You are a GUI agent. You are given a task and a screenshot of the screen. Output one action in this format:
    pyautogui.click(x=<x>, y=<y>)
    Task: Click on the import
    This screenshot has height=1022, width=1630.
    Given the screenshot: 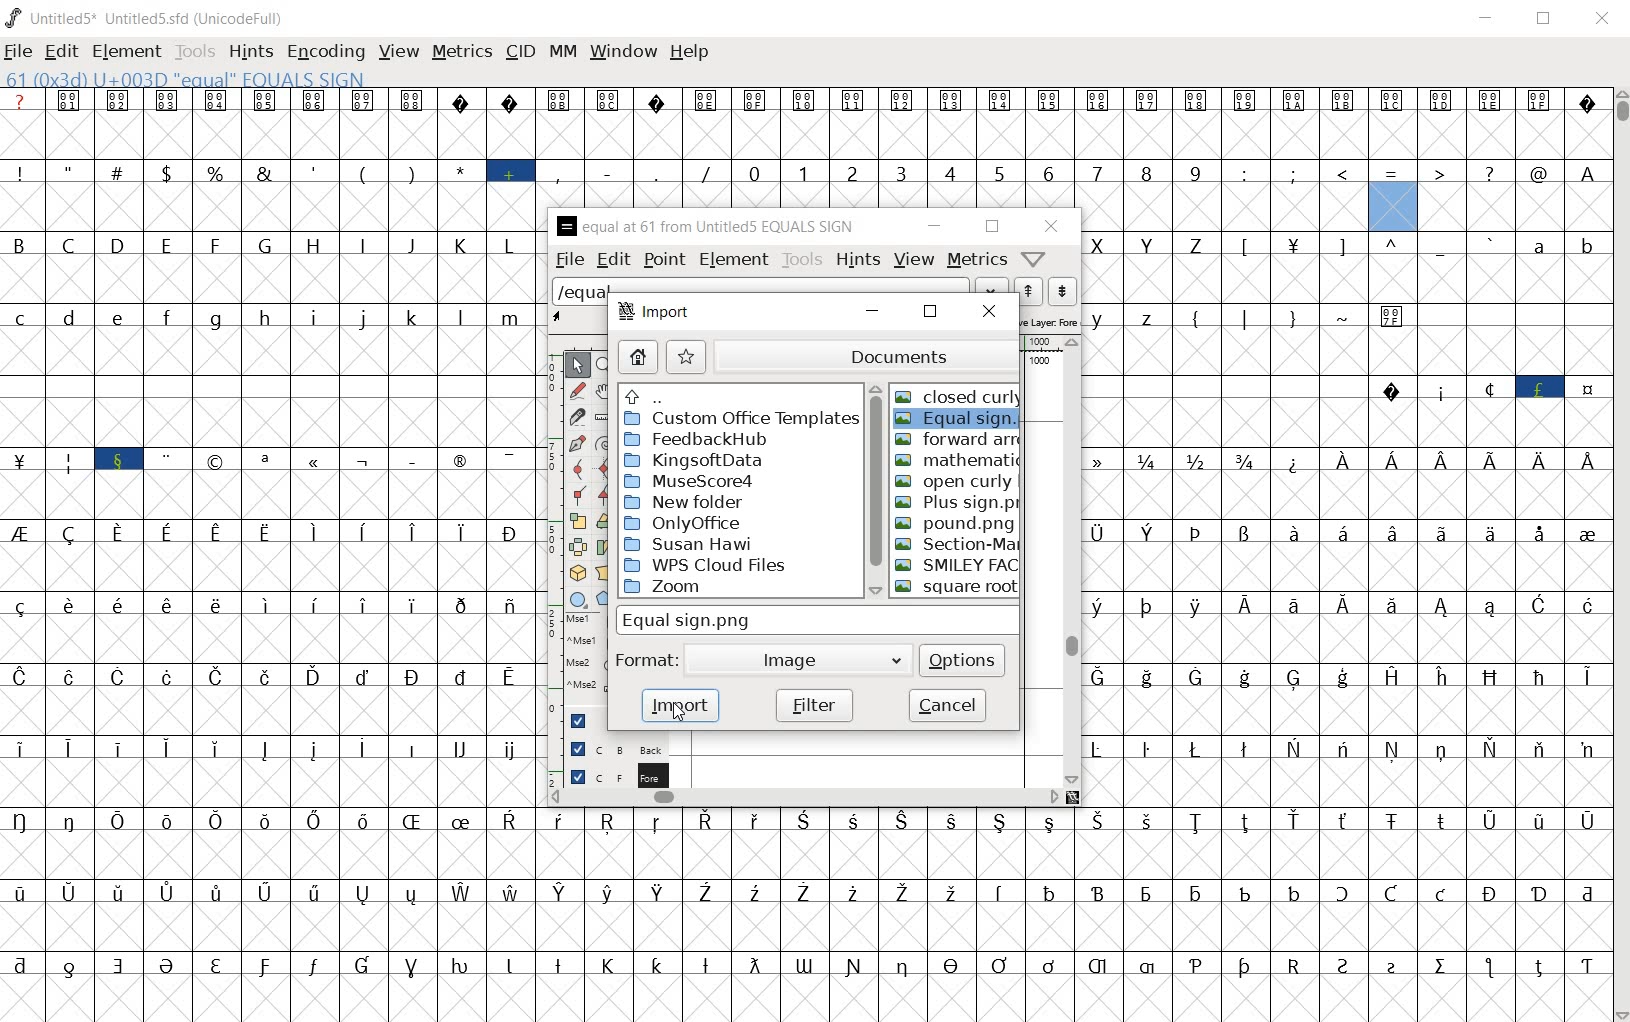 What is the action you would take?
    pyautogui.click(x=678, y=704)
    